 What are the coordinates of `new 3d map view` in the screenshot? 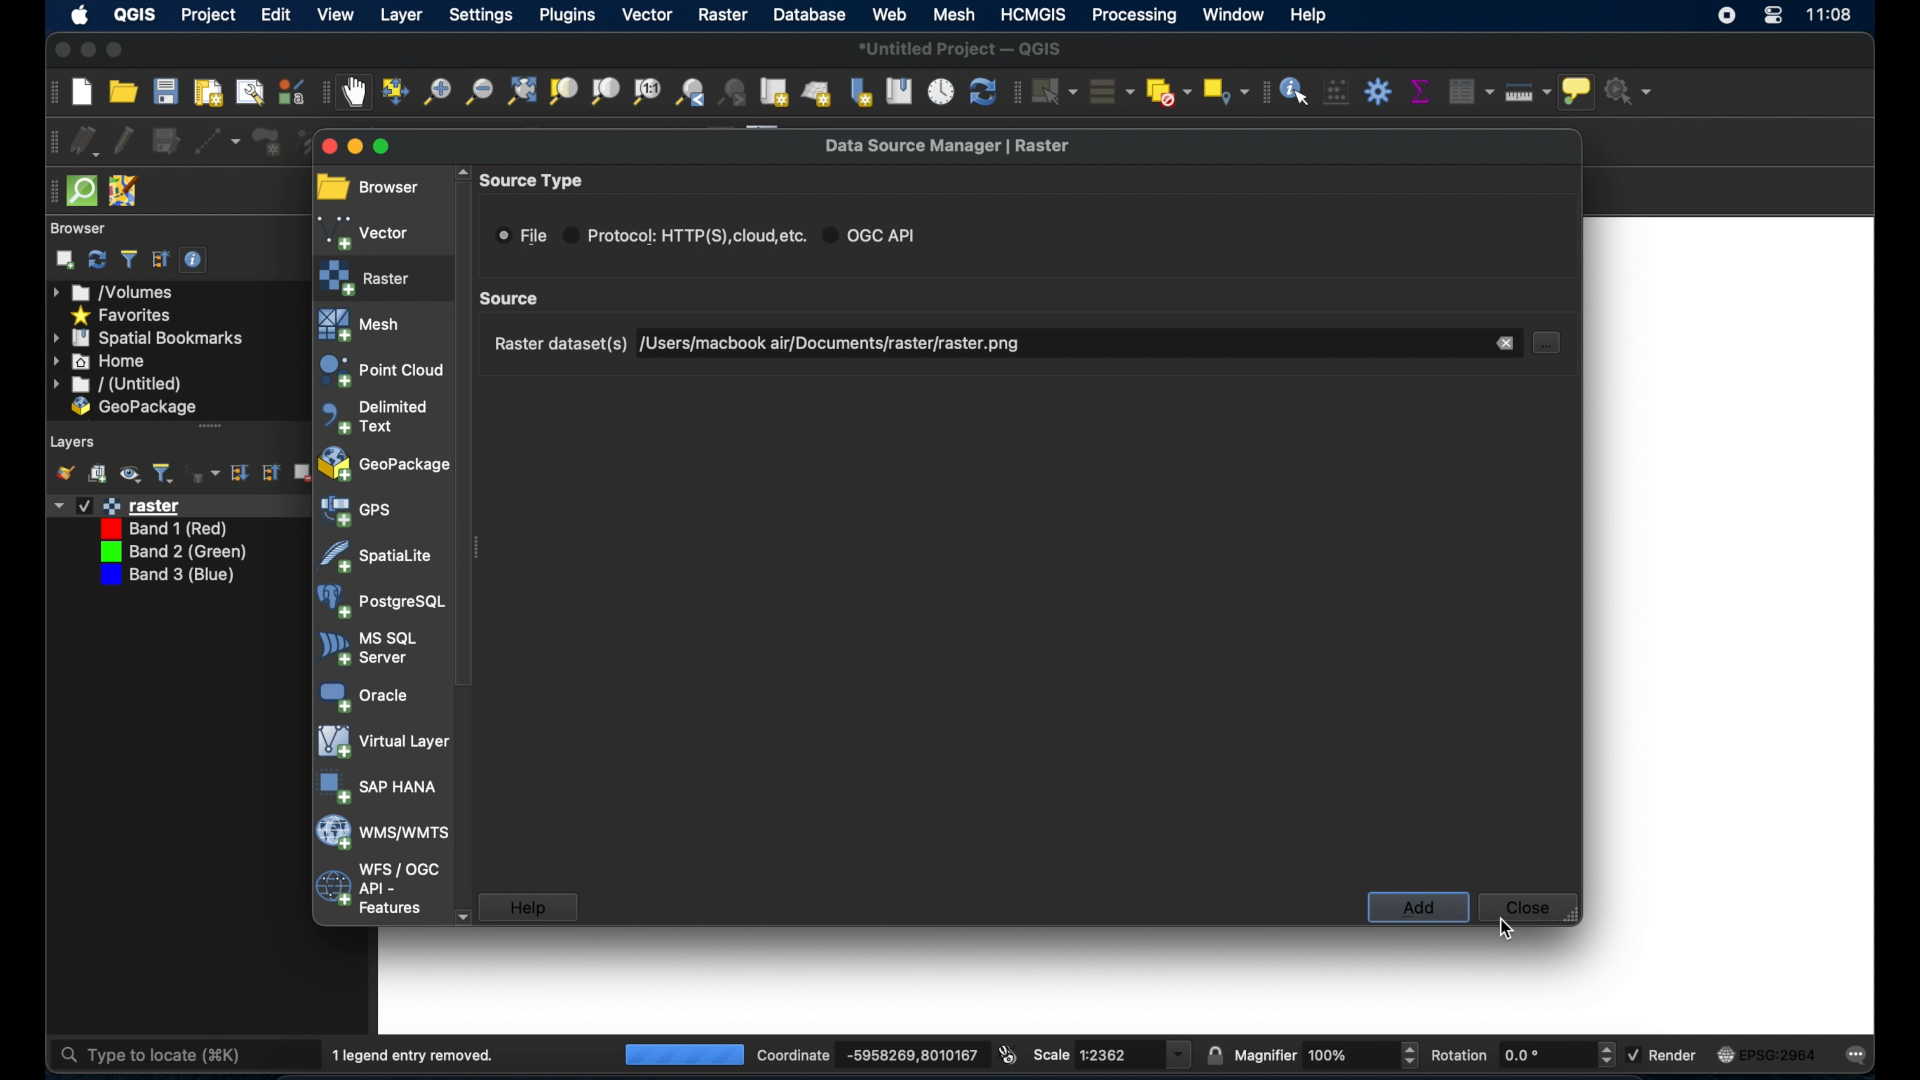 It's located at (818, 95).